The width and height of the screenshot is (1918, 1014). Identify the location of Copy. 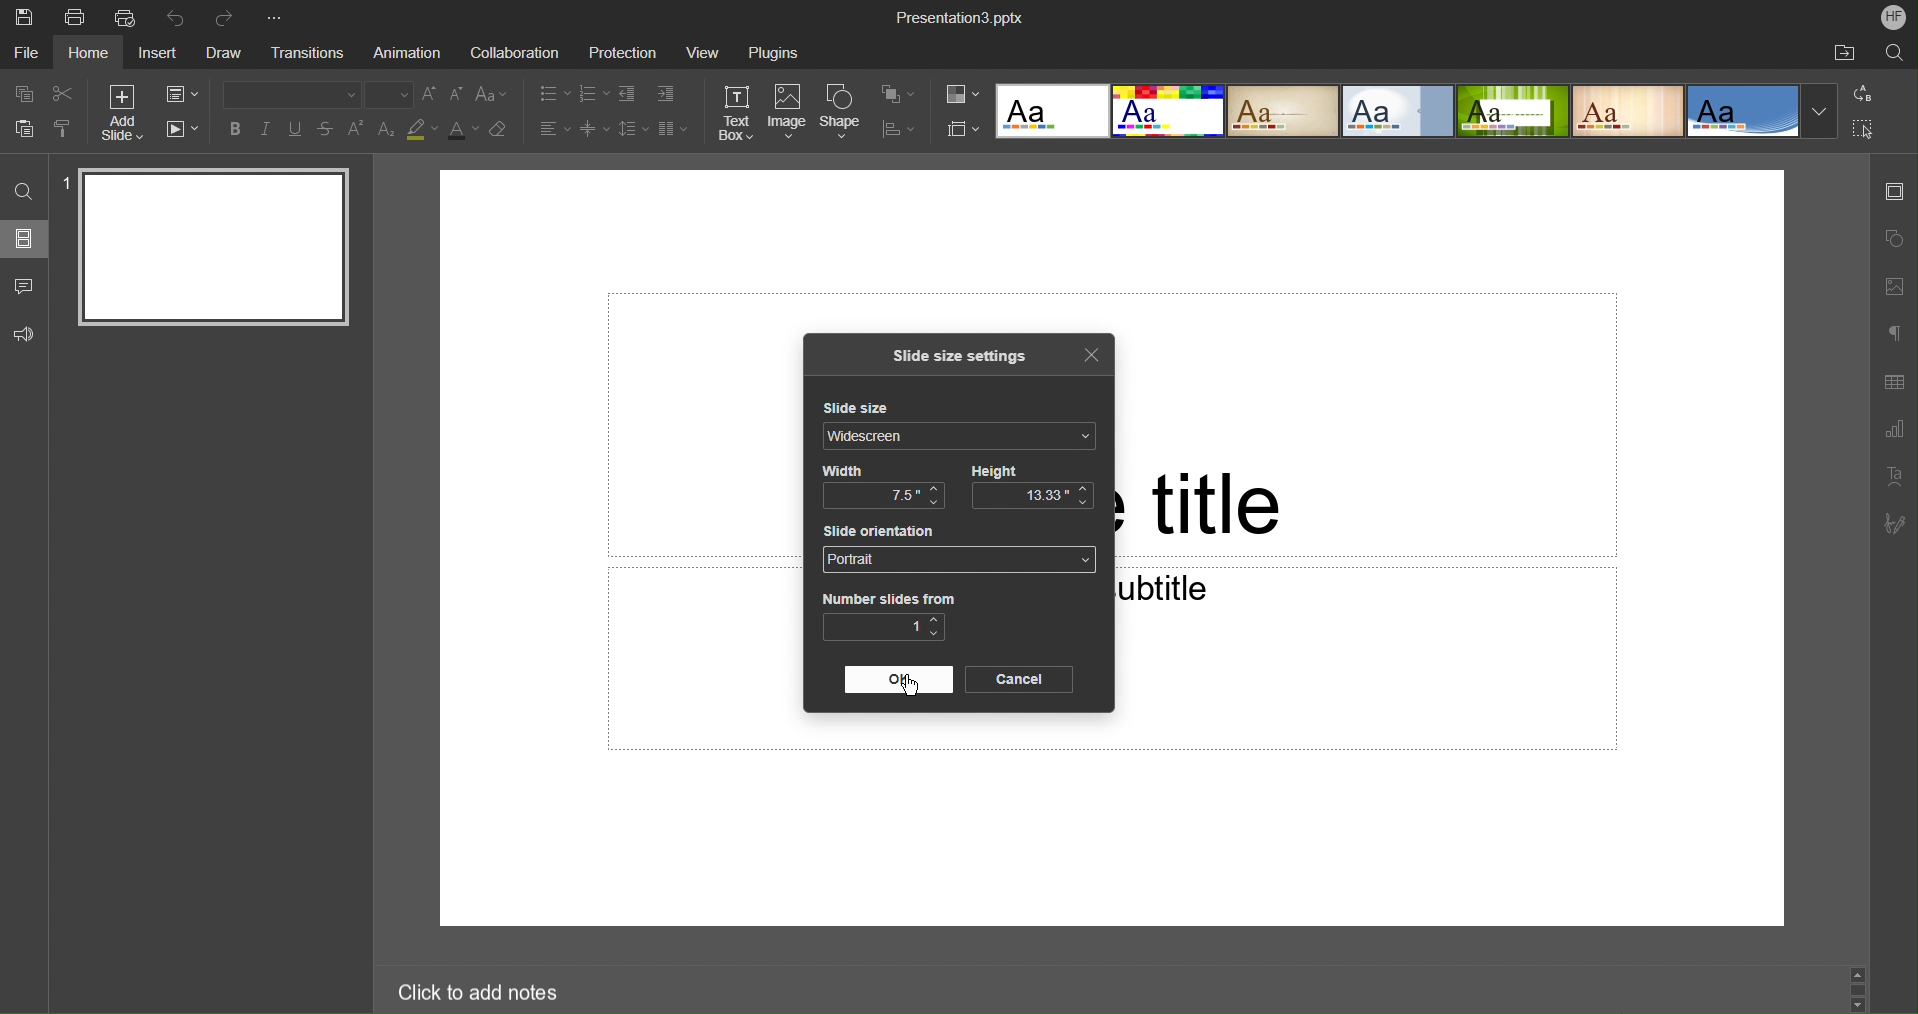
(20, 93).